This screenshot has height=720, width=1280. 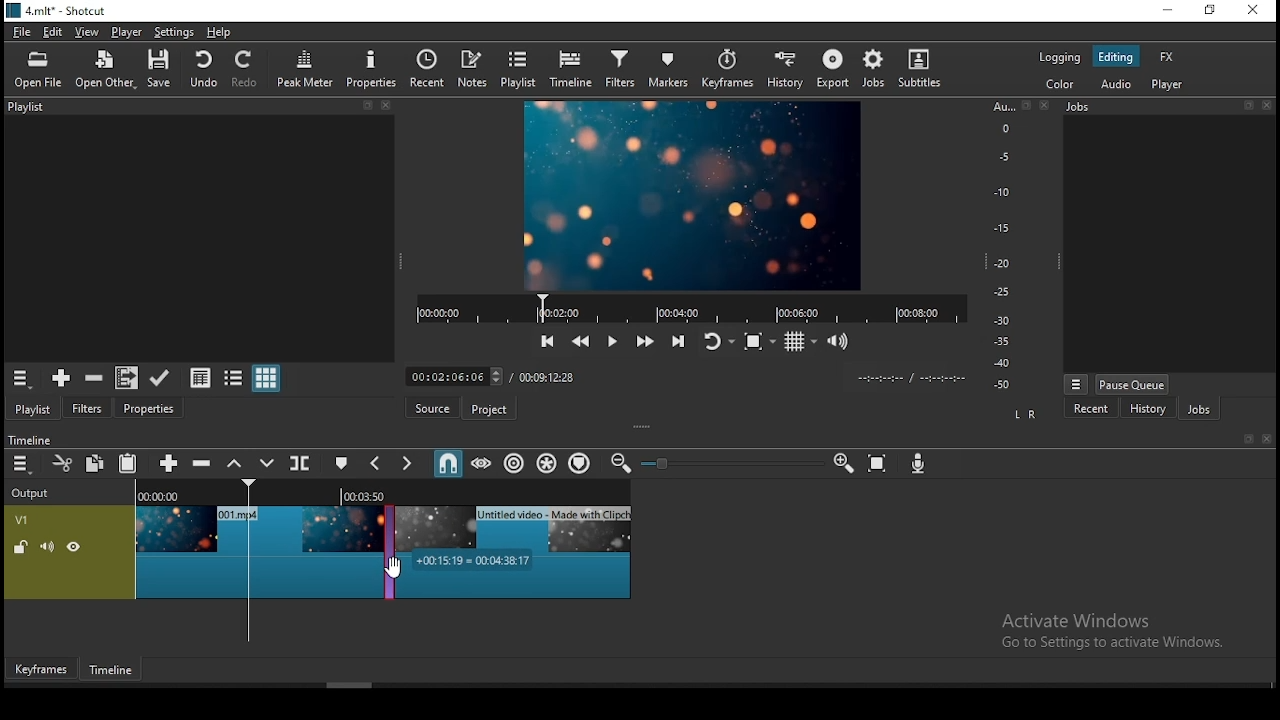 I want to click on ripple markers, so click(x=580, y=464).